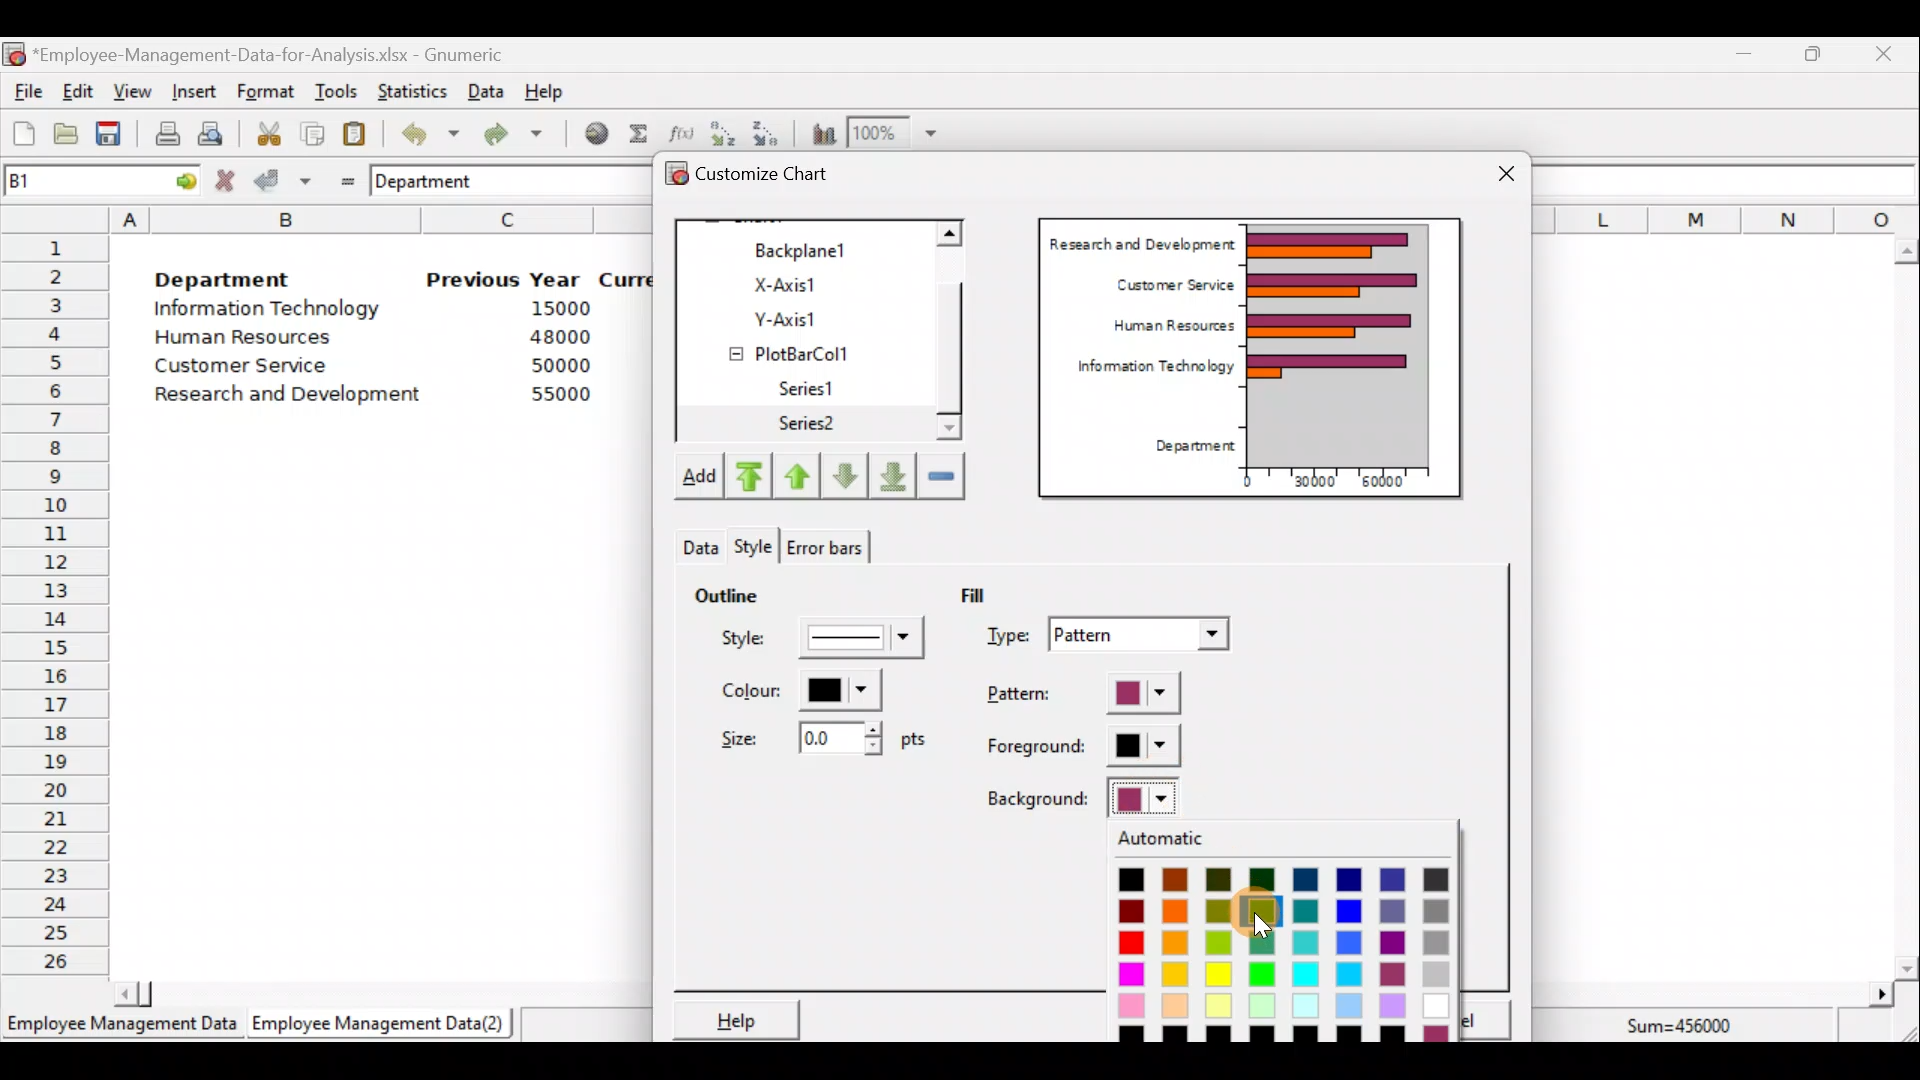 The image size is (1920, 1080). I want to click on Help, so click(733, 1019).